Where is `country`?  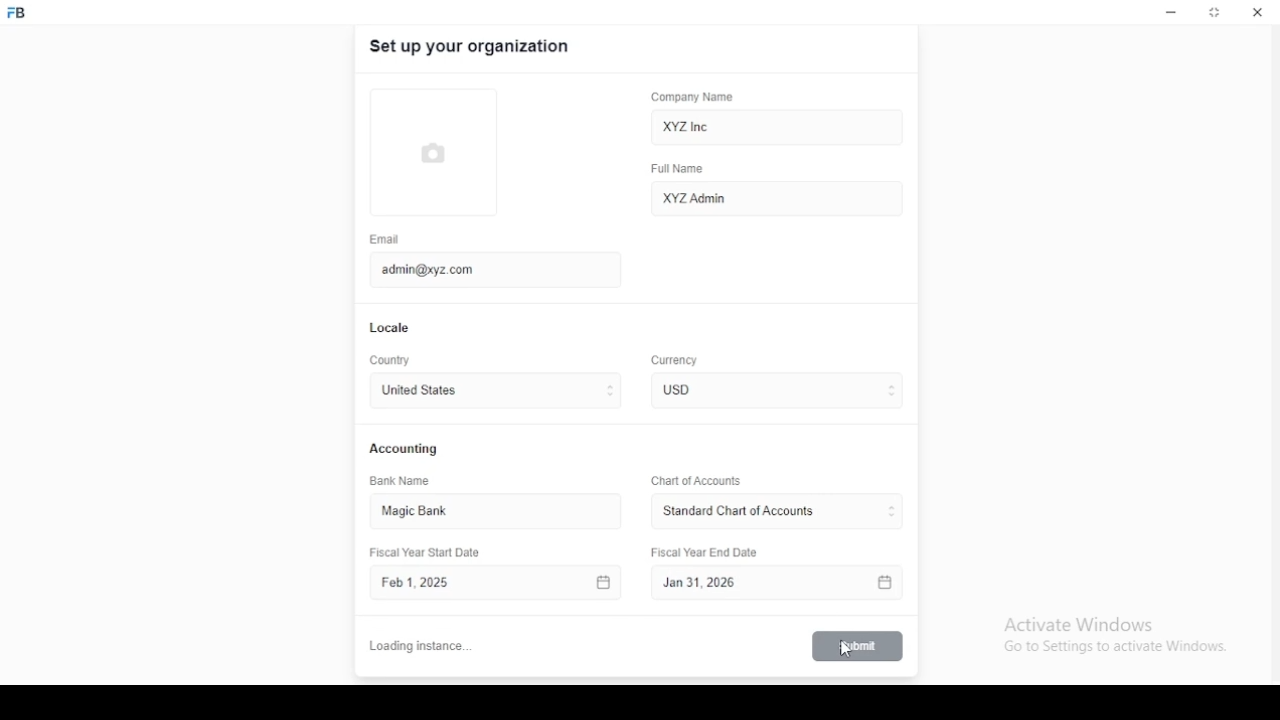
country is located at coordinates (392, 361).